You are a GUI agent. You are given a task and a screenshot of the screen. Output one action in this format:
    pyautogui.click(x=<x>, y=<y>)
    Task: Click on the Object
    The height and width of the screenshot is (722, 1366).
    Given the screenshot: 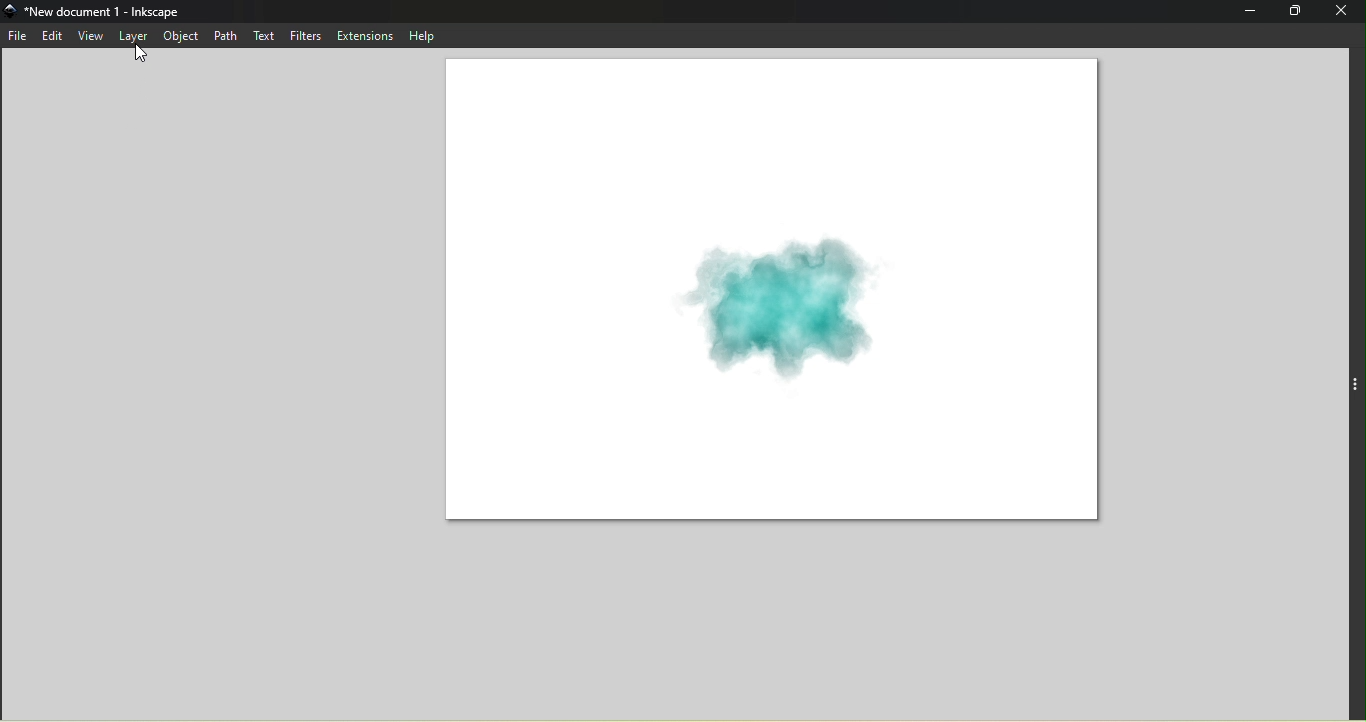 What is the action you would take?
    pyautogui.click(x=180, y=36)
    